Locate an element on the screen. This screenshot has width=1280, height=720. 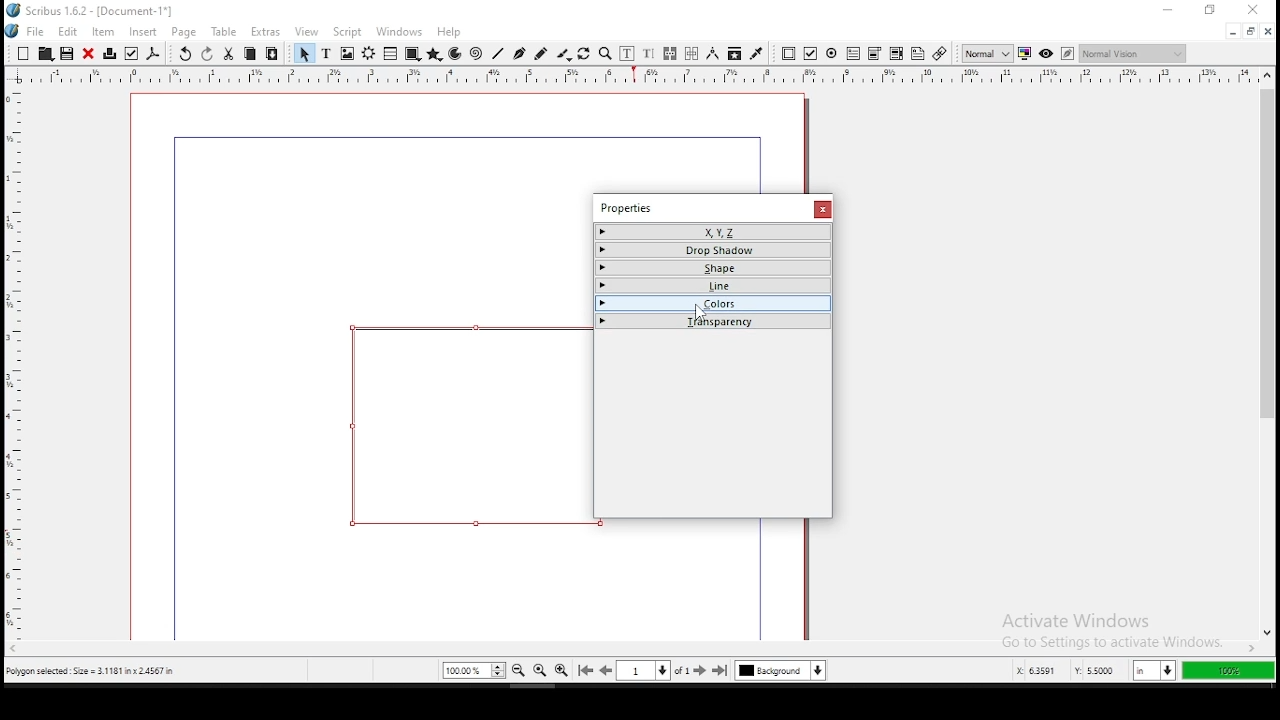
copy item properties is located at coordinates (734, 54).